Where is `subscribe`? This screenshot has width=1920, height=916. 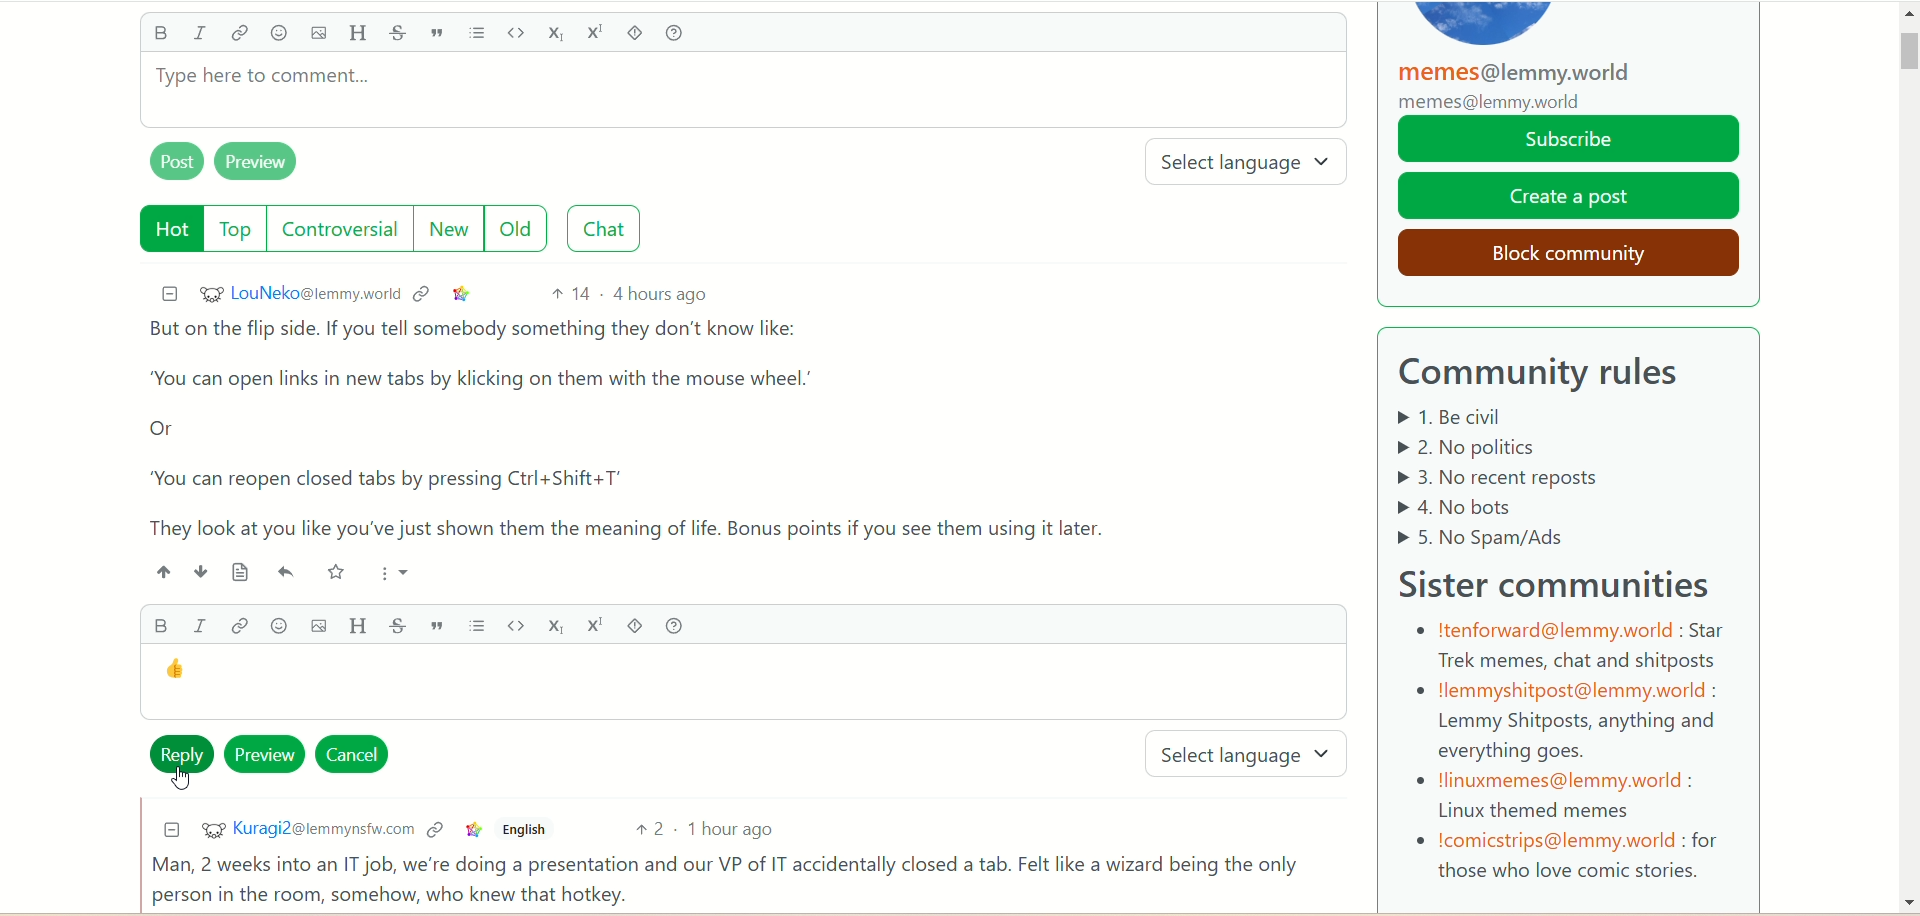
subscribe is located at coordinates (1570, 140).